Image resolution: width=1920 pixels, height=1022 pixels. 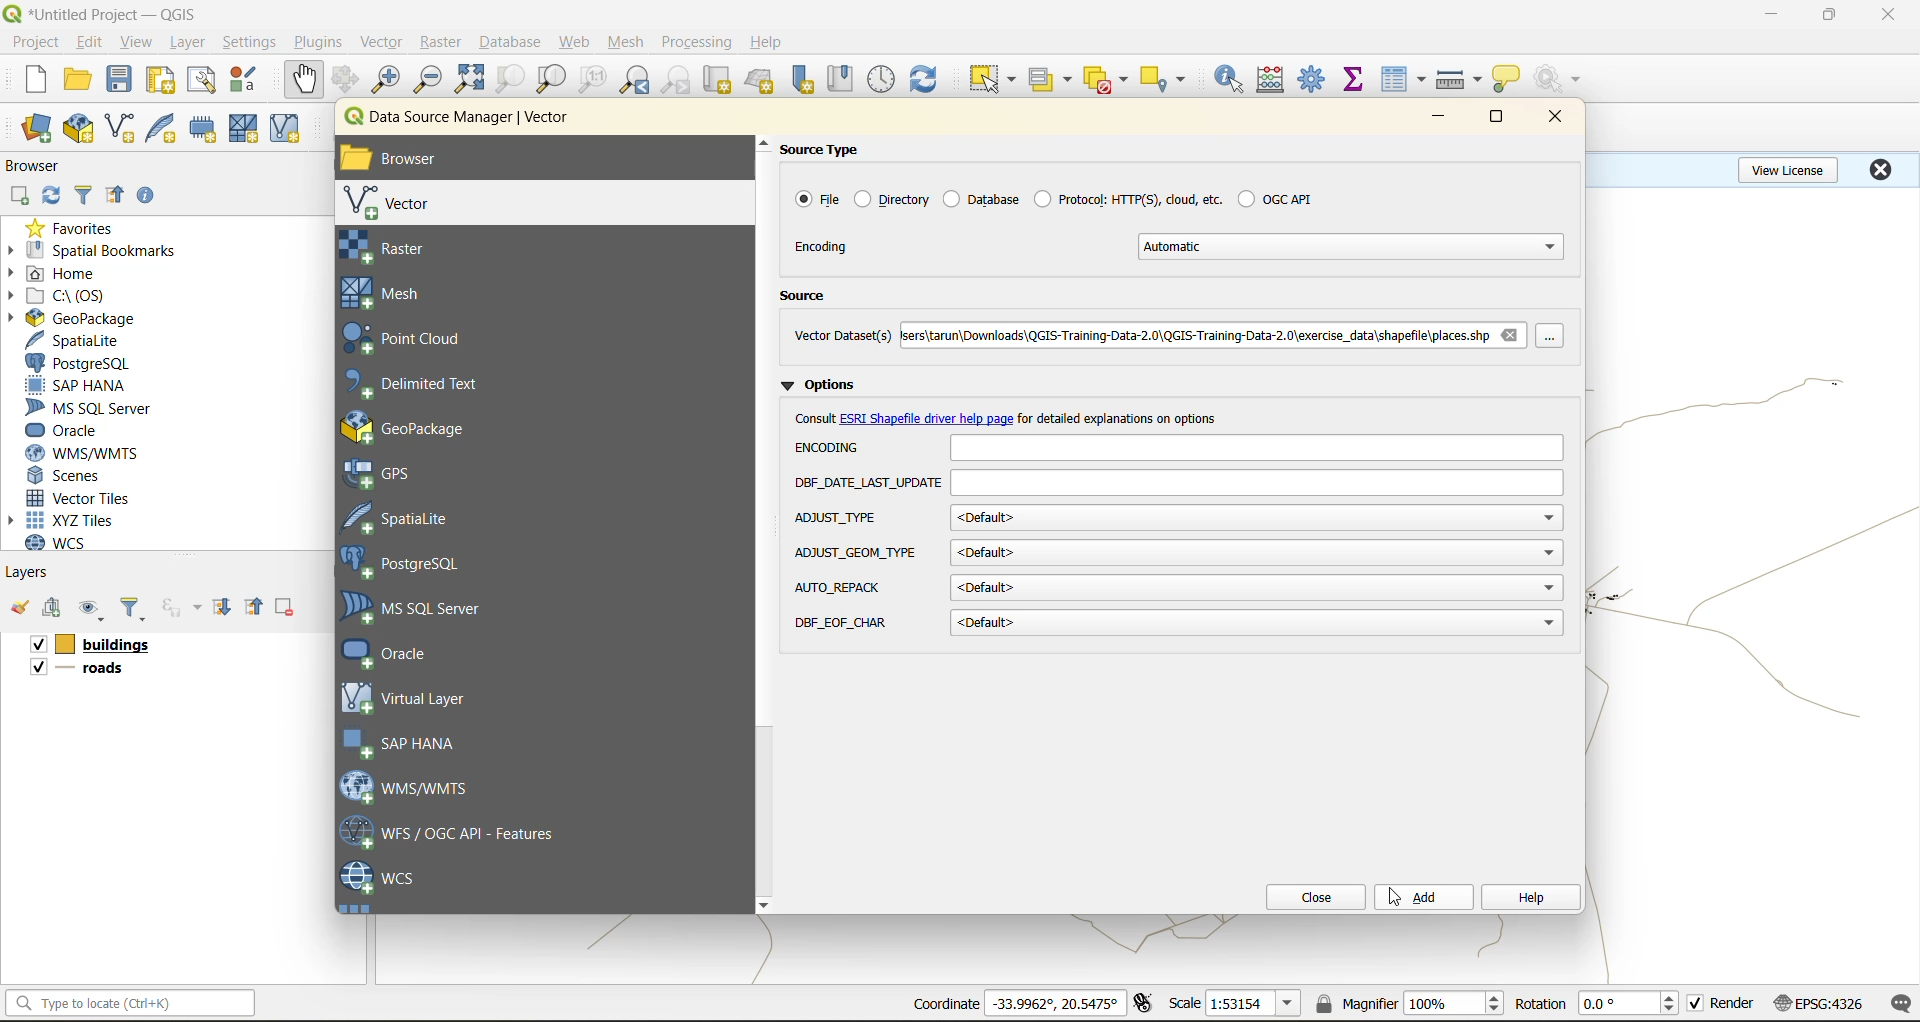 What do you see at coordinates (804, 80) in the screenshot?
I see `new spatial bookmark` at bounding box center [804, 80].